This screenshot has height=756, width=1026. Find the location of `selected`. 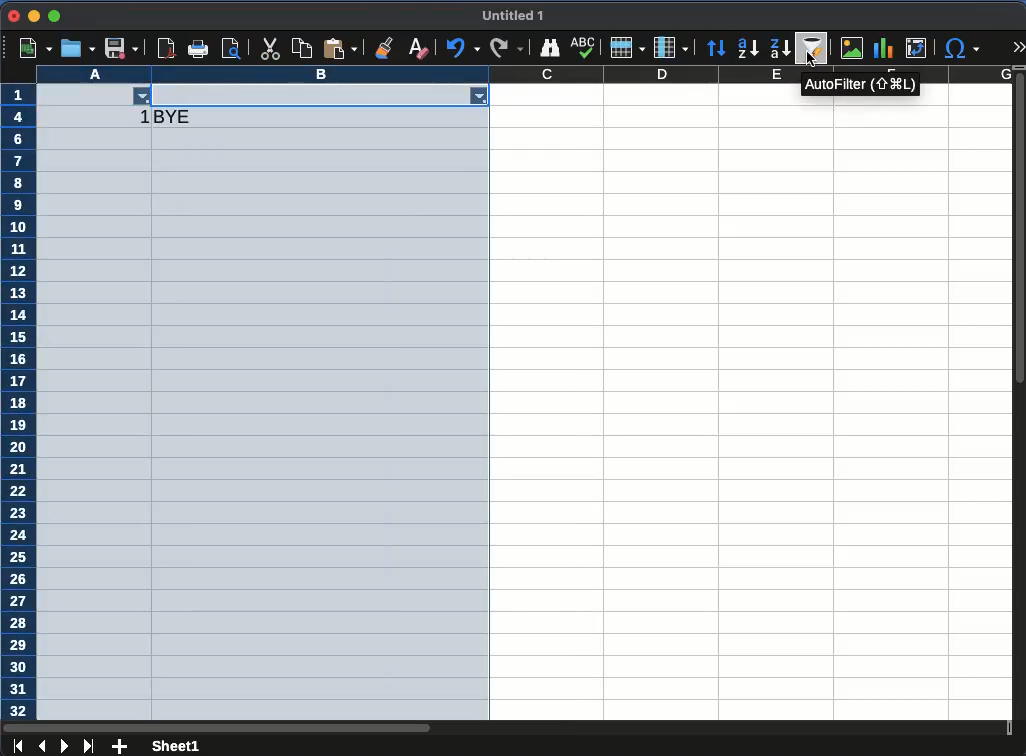

selected is located at coordinates (266, 424).